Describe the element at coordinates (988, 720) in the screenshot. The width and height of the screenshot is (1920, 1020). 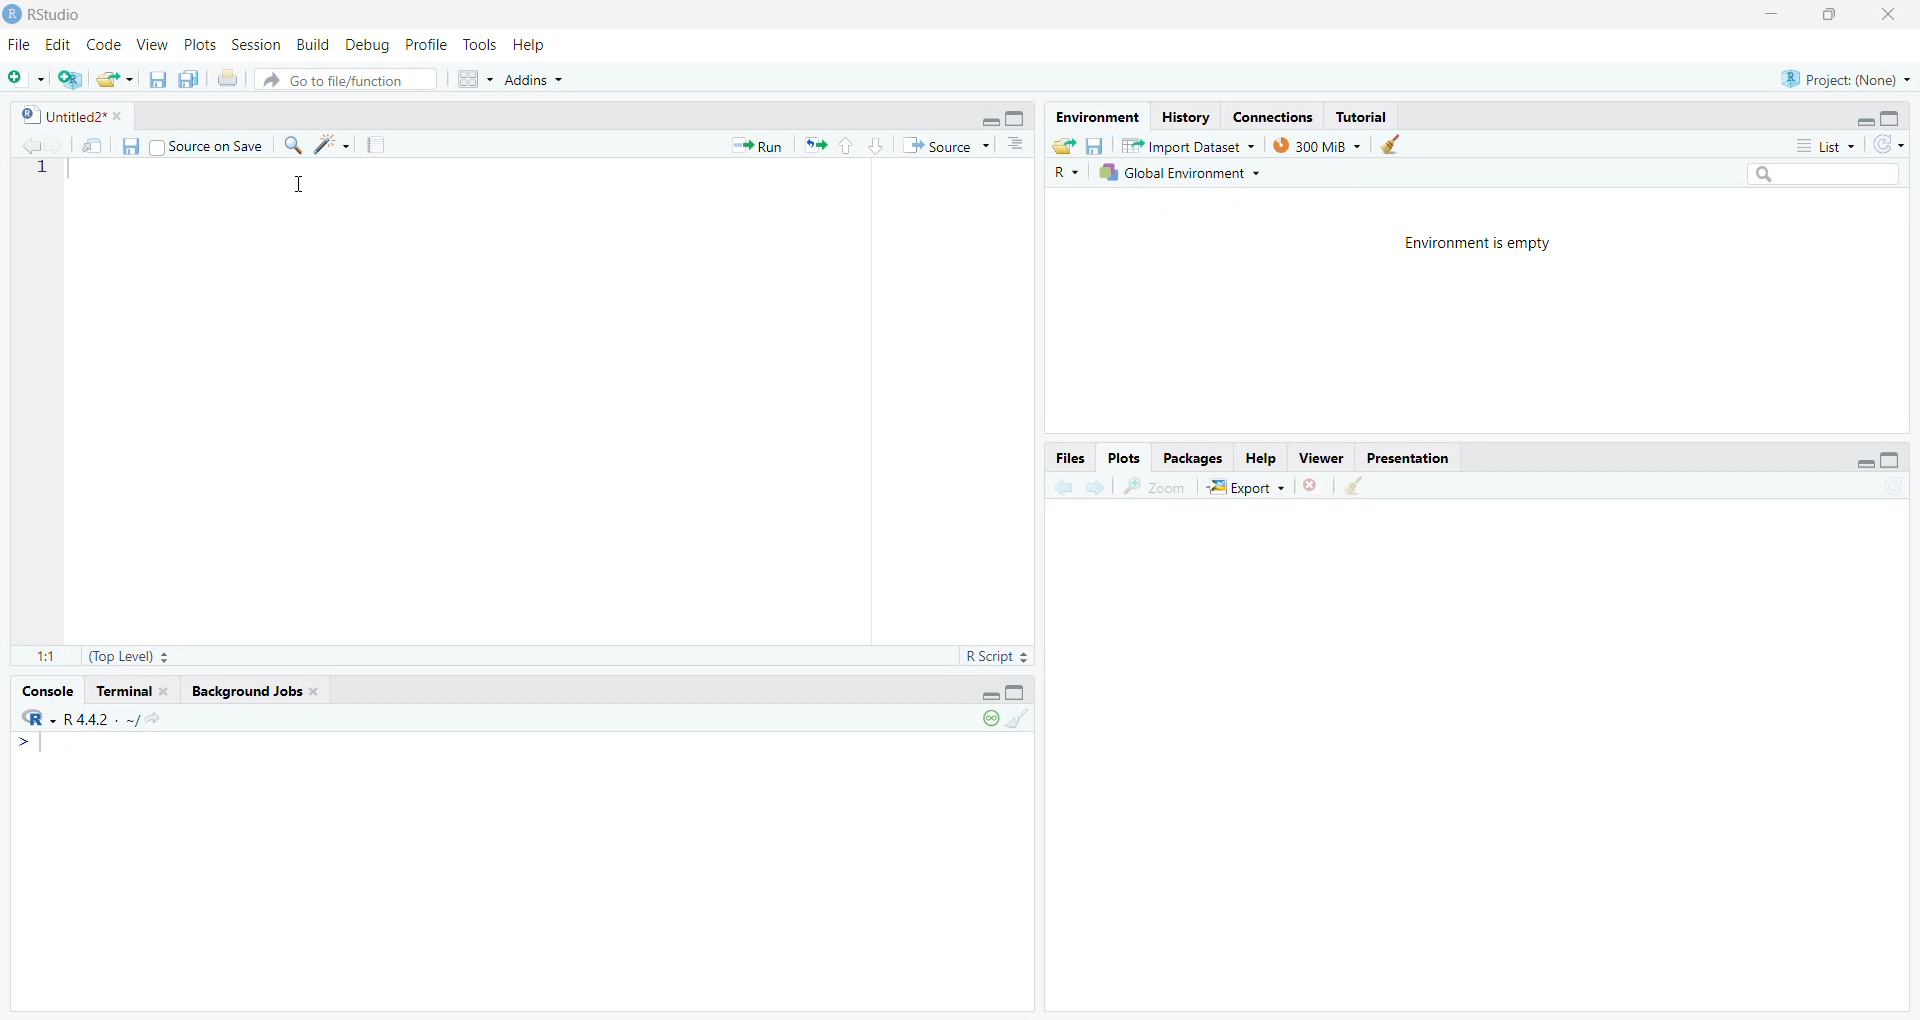
I see `paused console` at that location.